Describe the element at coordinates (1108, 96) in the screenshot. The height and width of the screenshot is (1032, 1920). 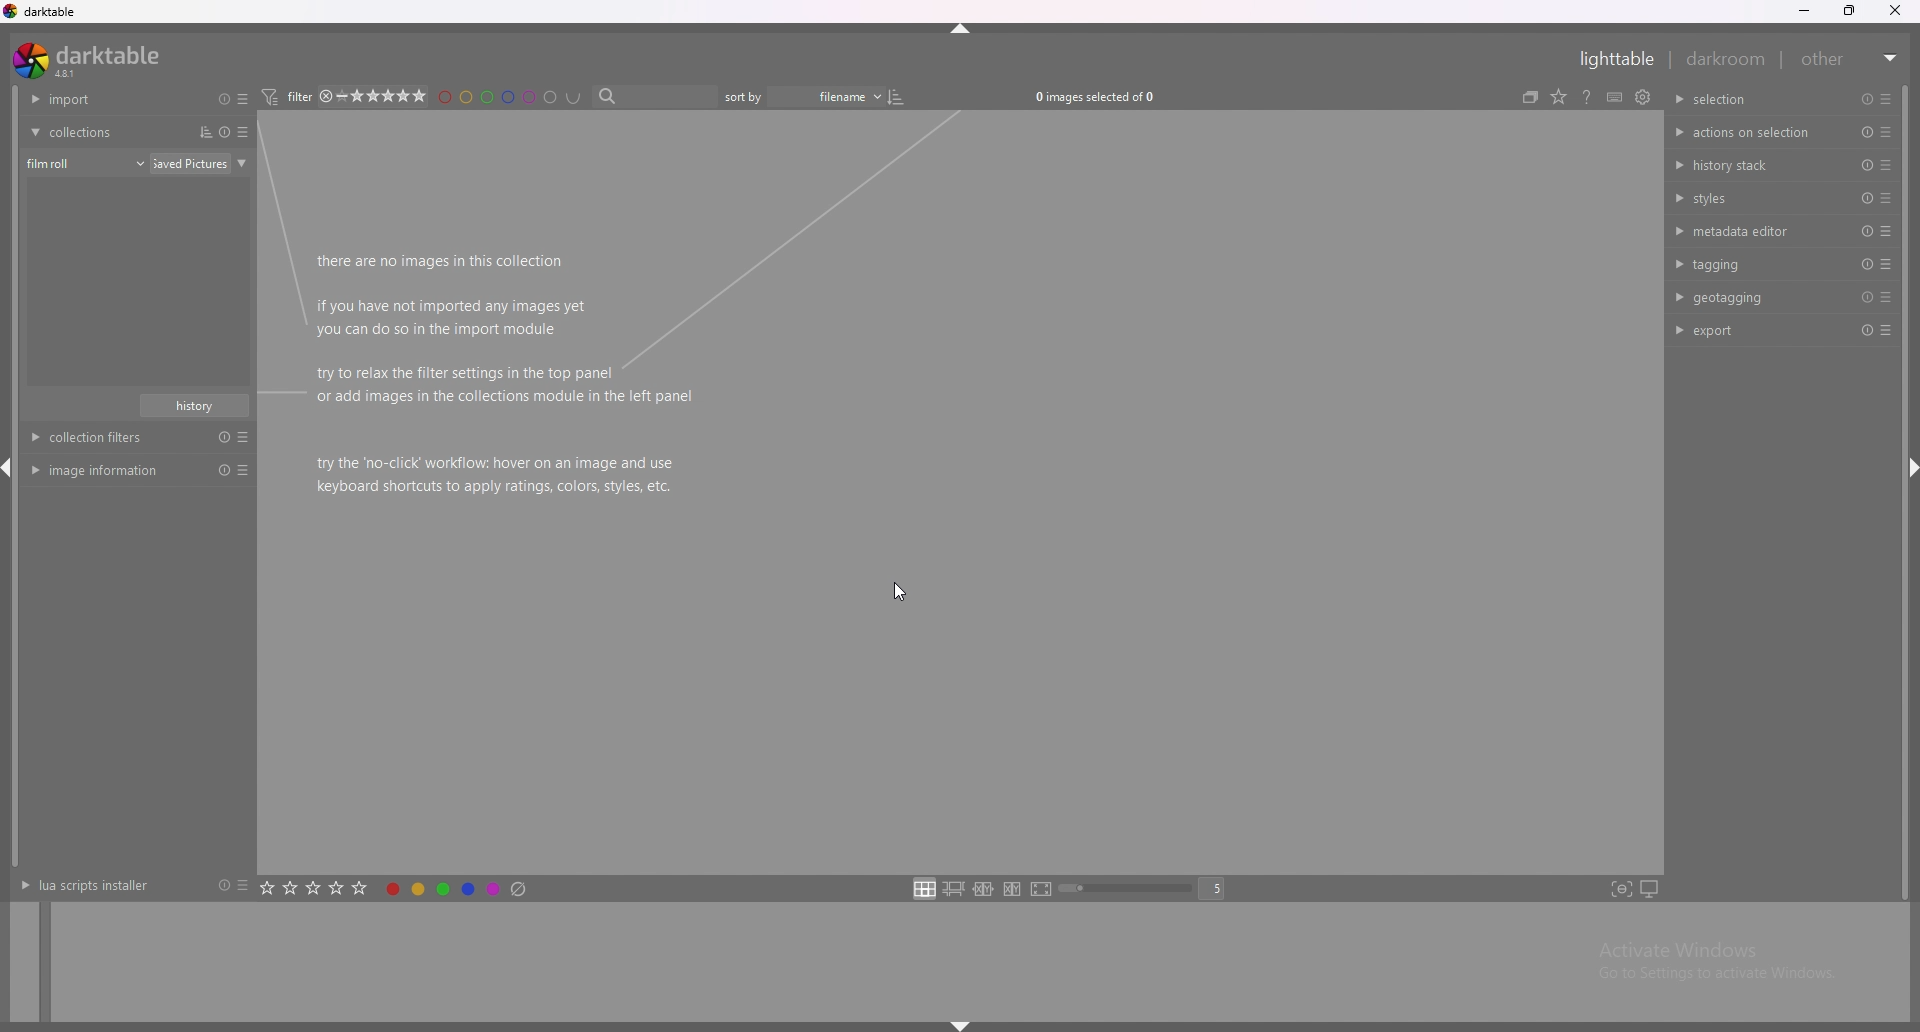
I see `1 image selected` at that location.